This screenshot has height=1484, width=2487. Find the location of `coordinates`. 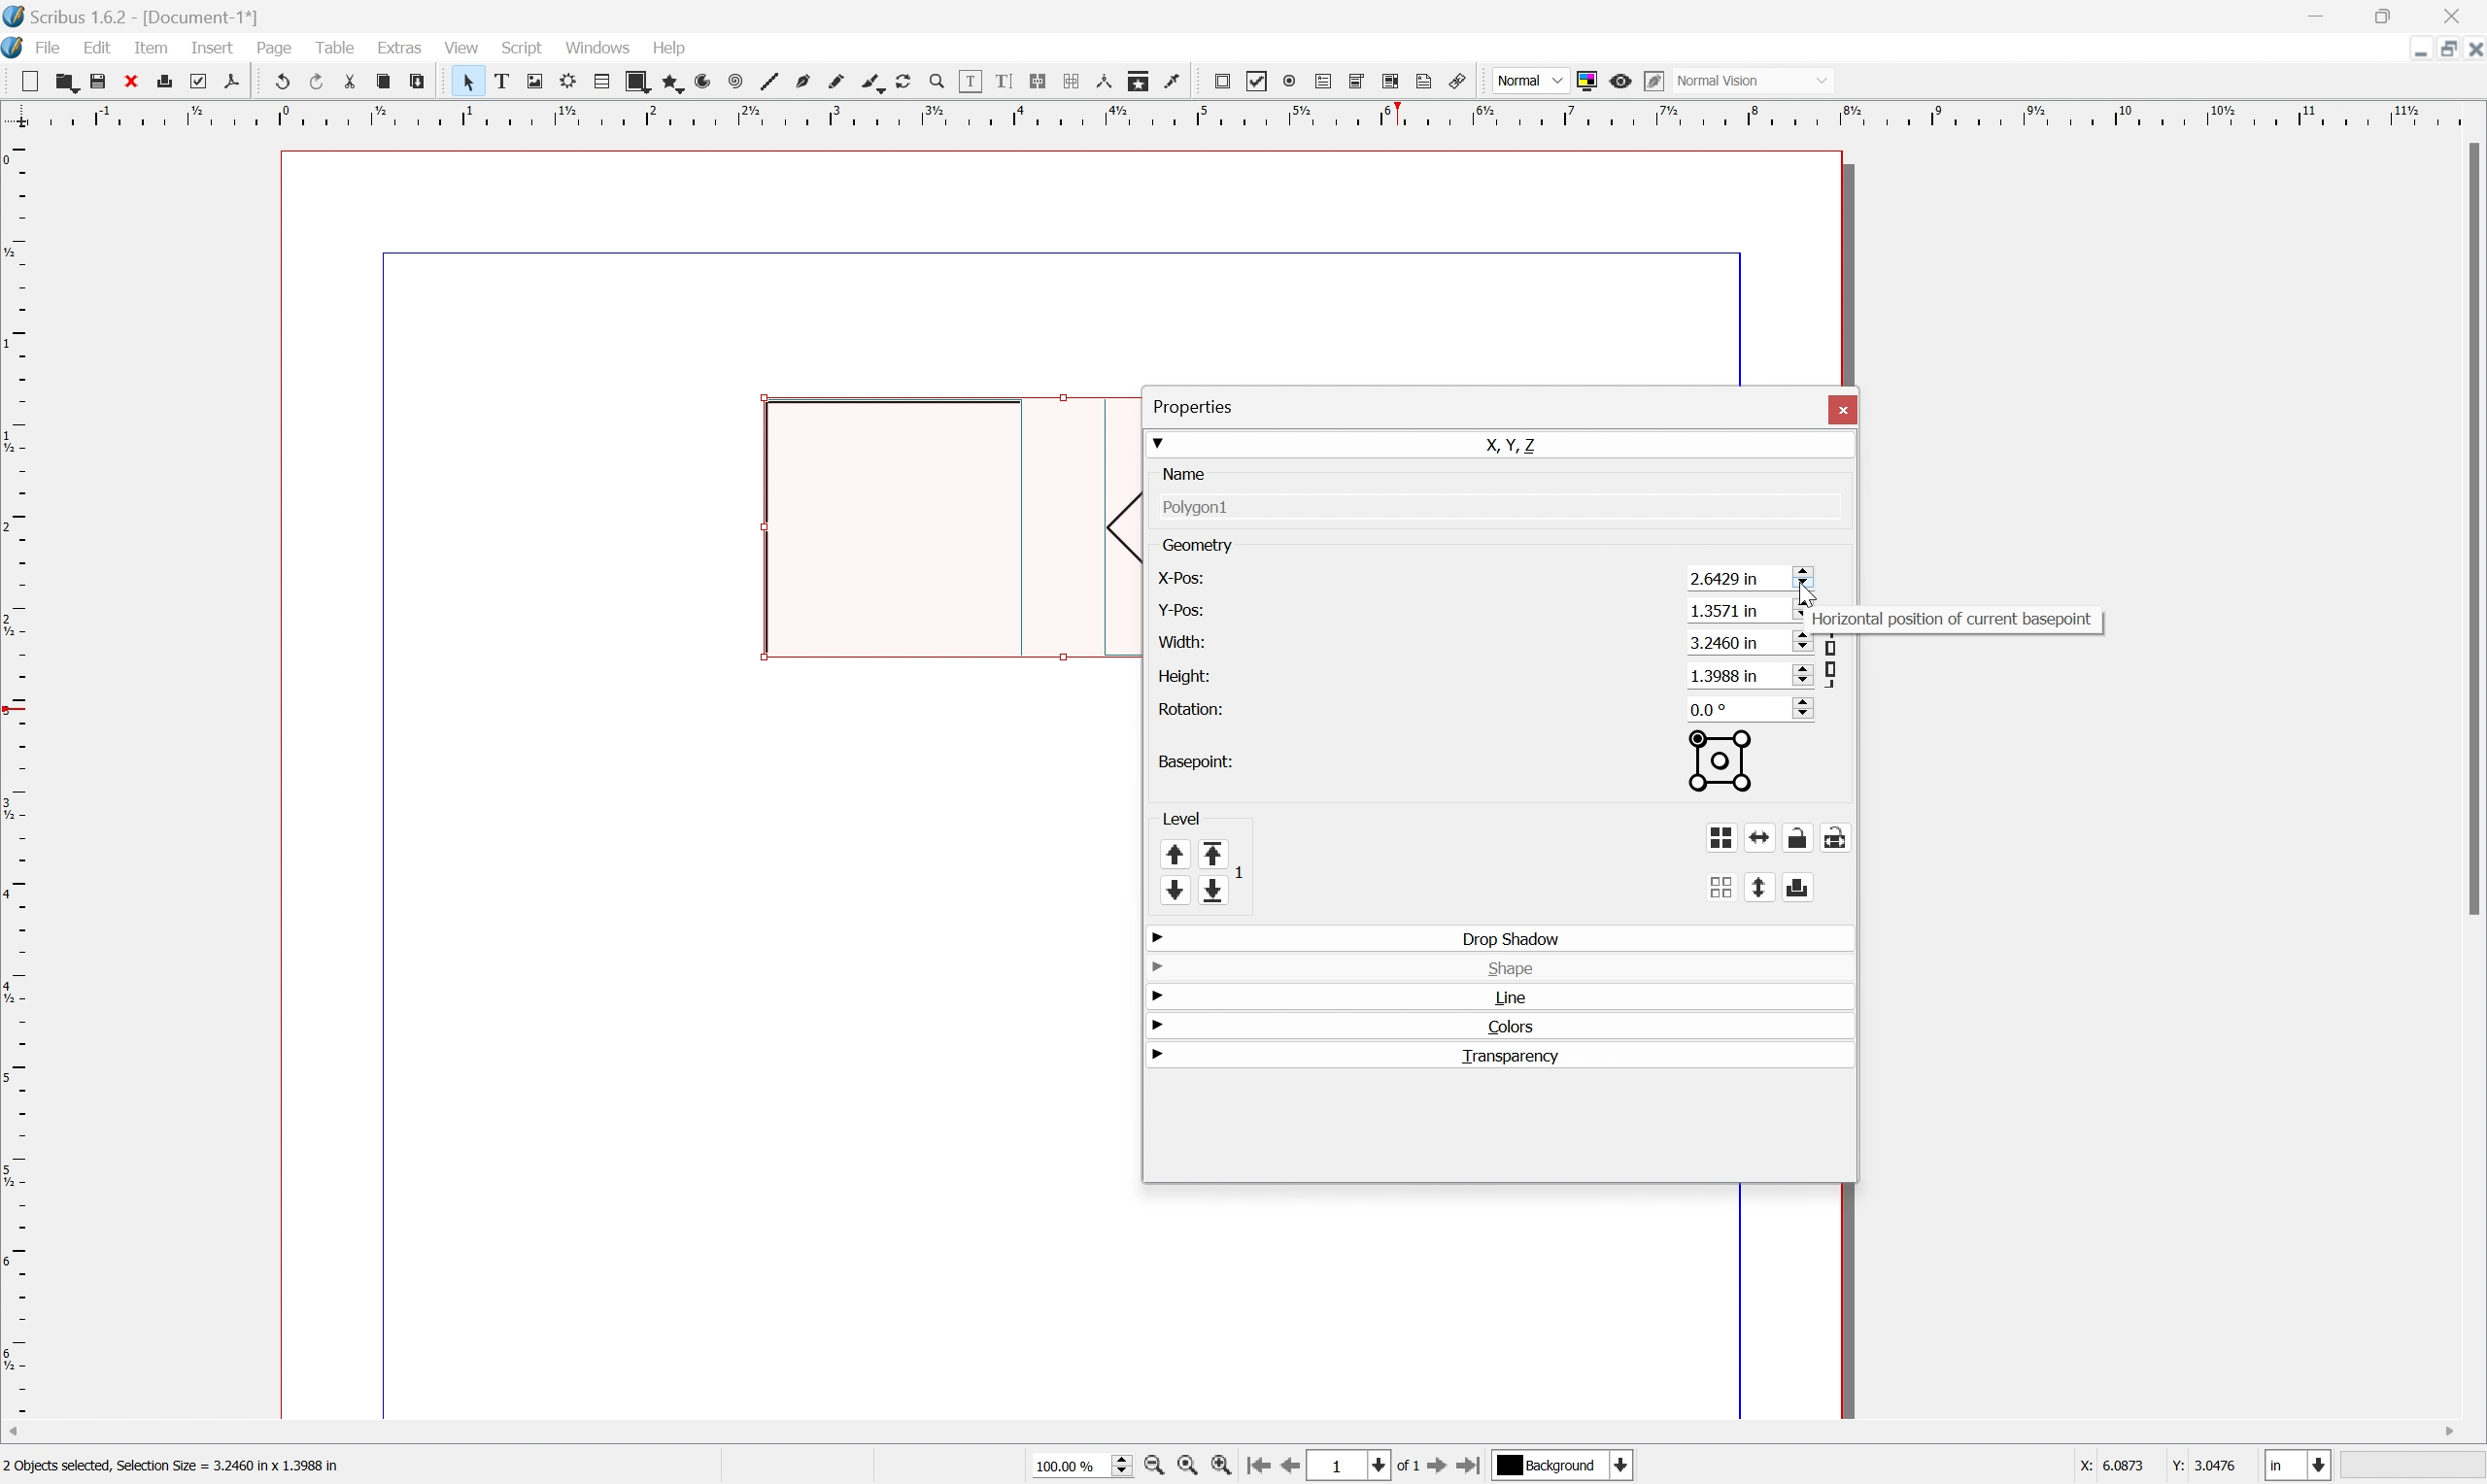

coordinates is located at coordinates (2156, 1463).